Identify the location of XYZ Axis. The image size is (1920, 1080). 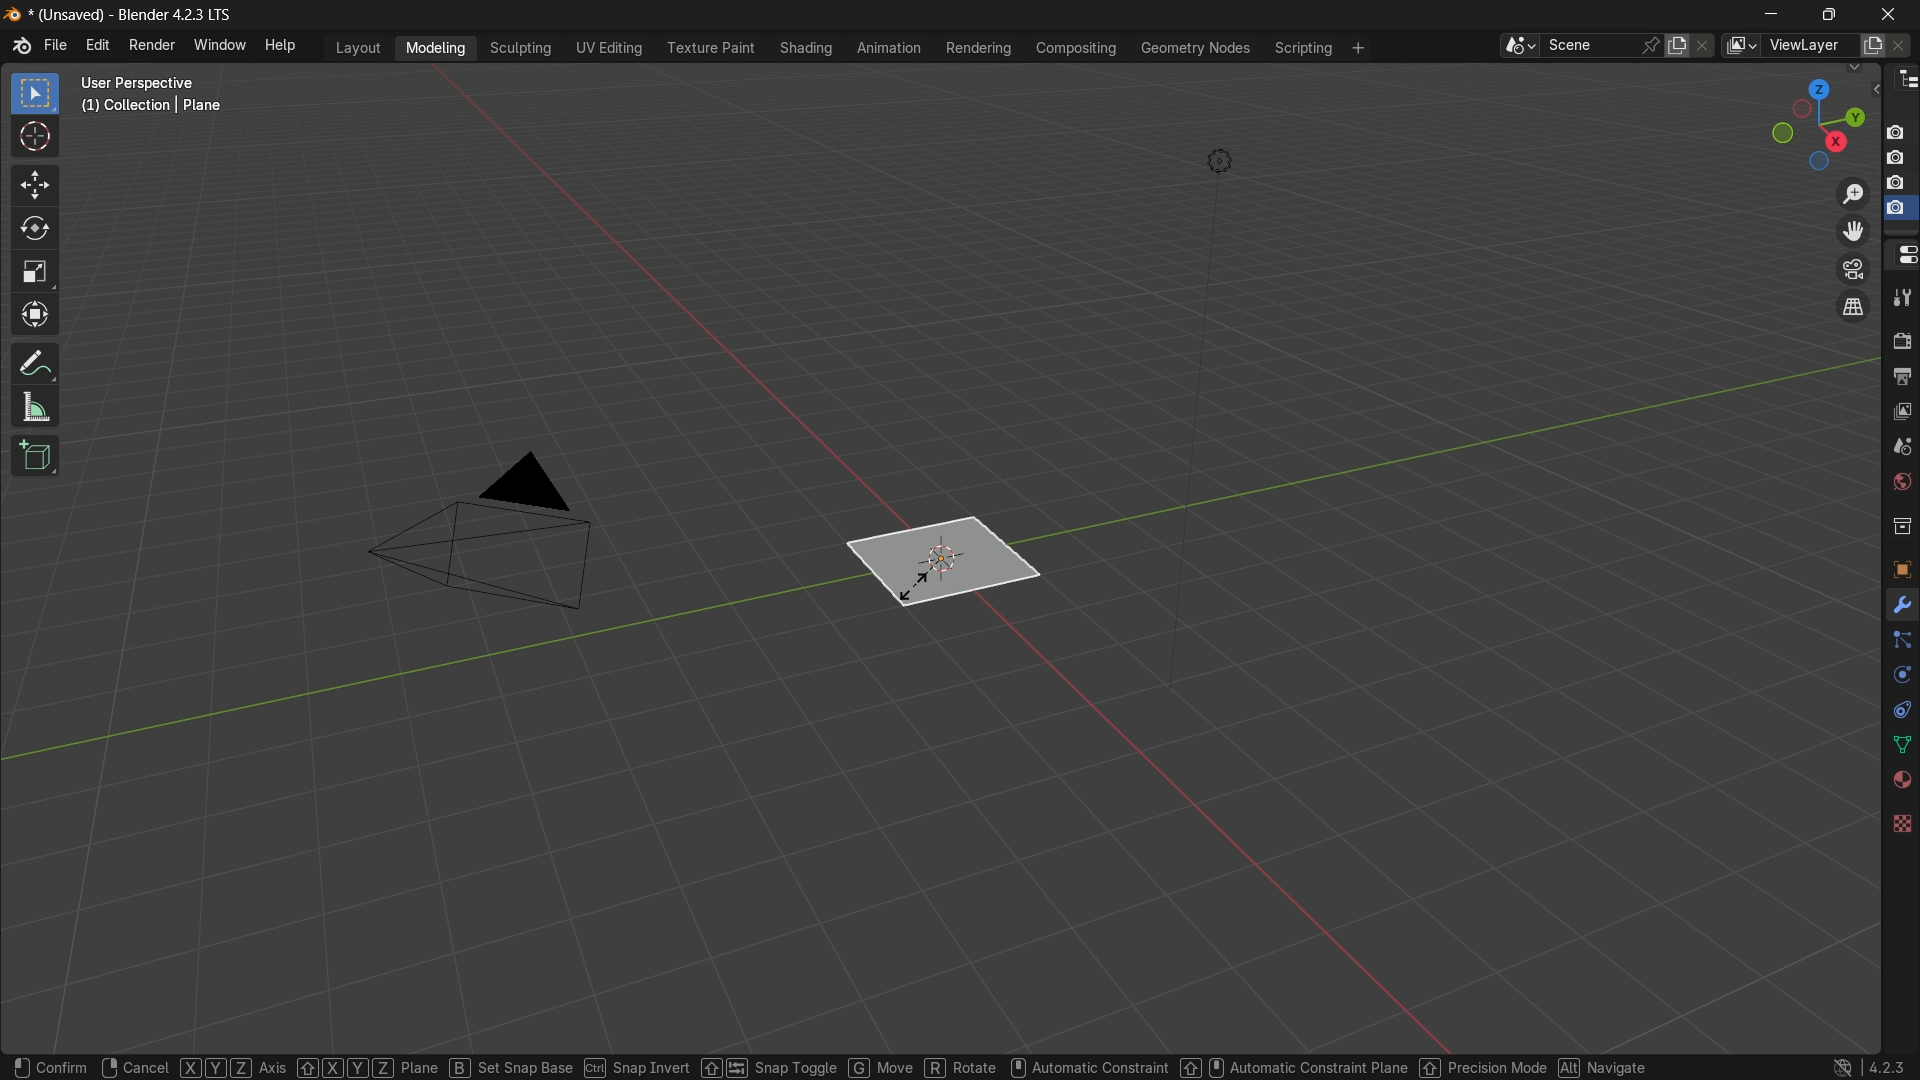
(231, 1061).